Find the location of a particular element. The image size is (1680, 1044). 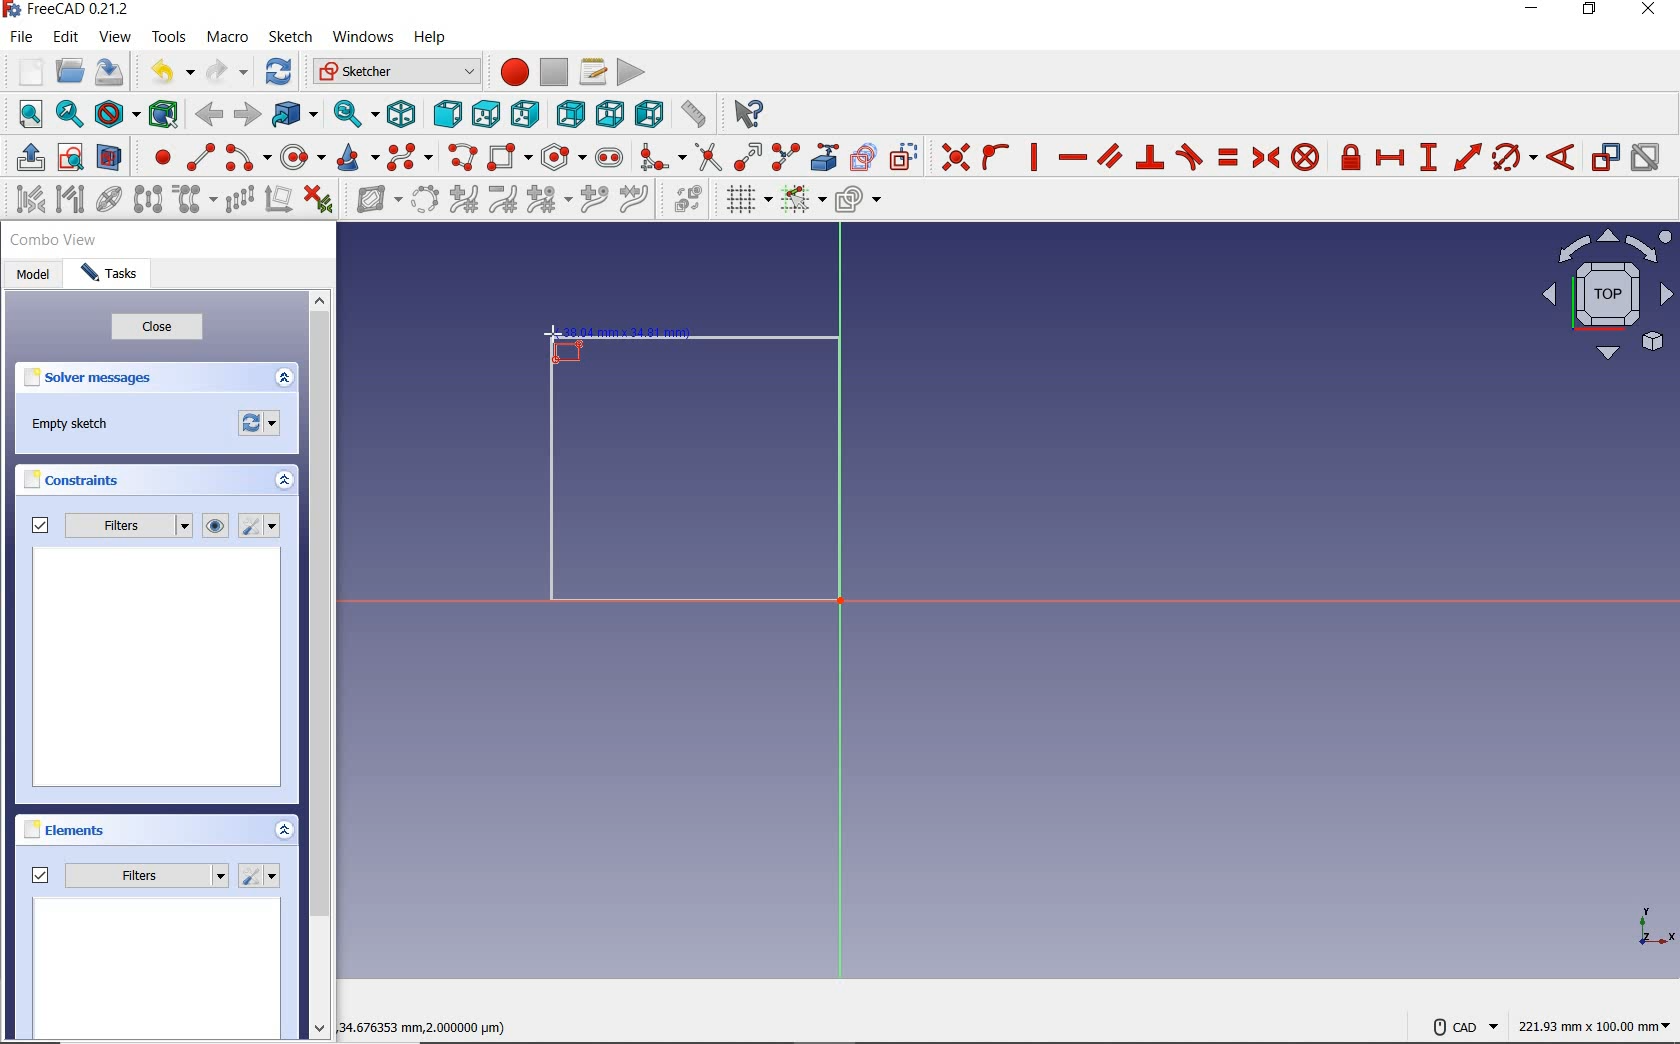

filters is located at coordinates (109, 527).